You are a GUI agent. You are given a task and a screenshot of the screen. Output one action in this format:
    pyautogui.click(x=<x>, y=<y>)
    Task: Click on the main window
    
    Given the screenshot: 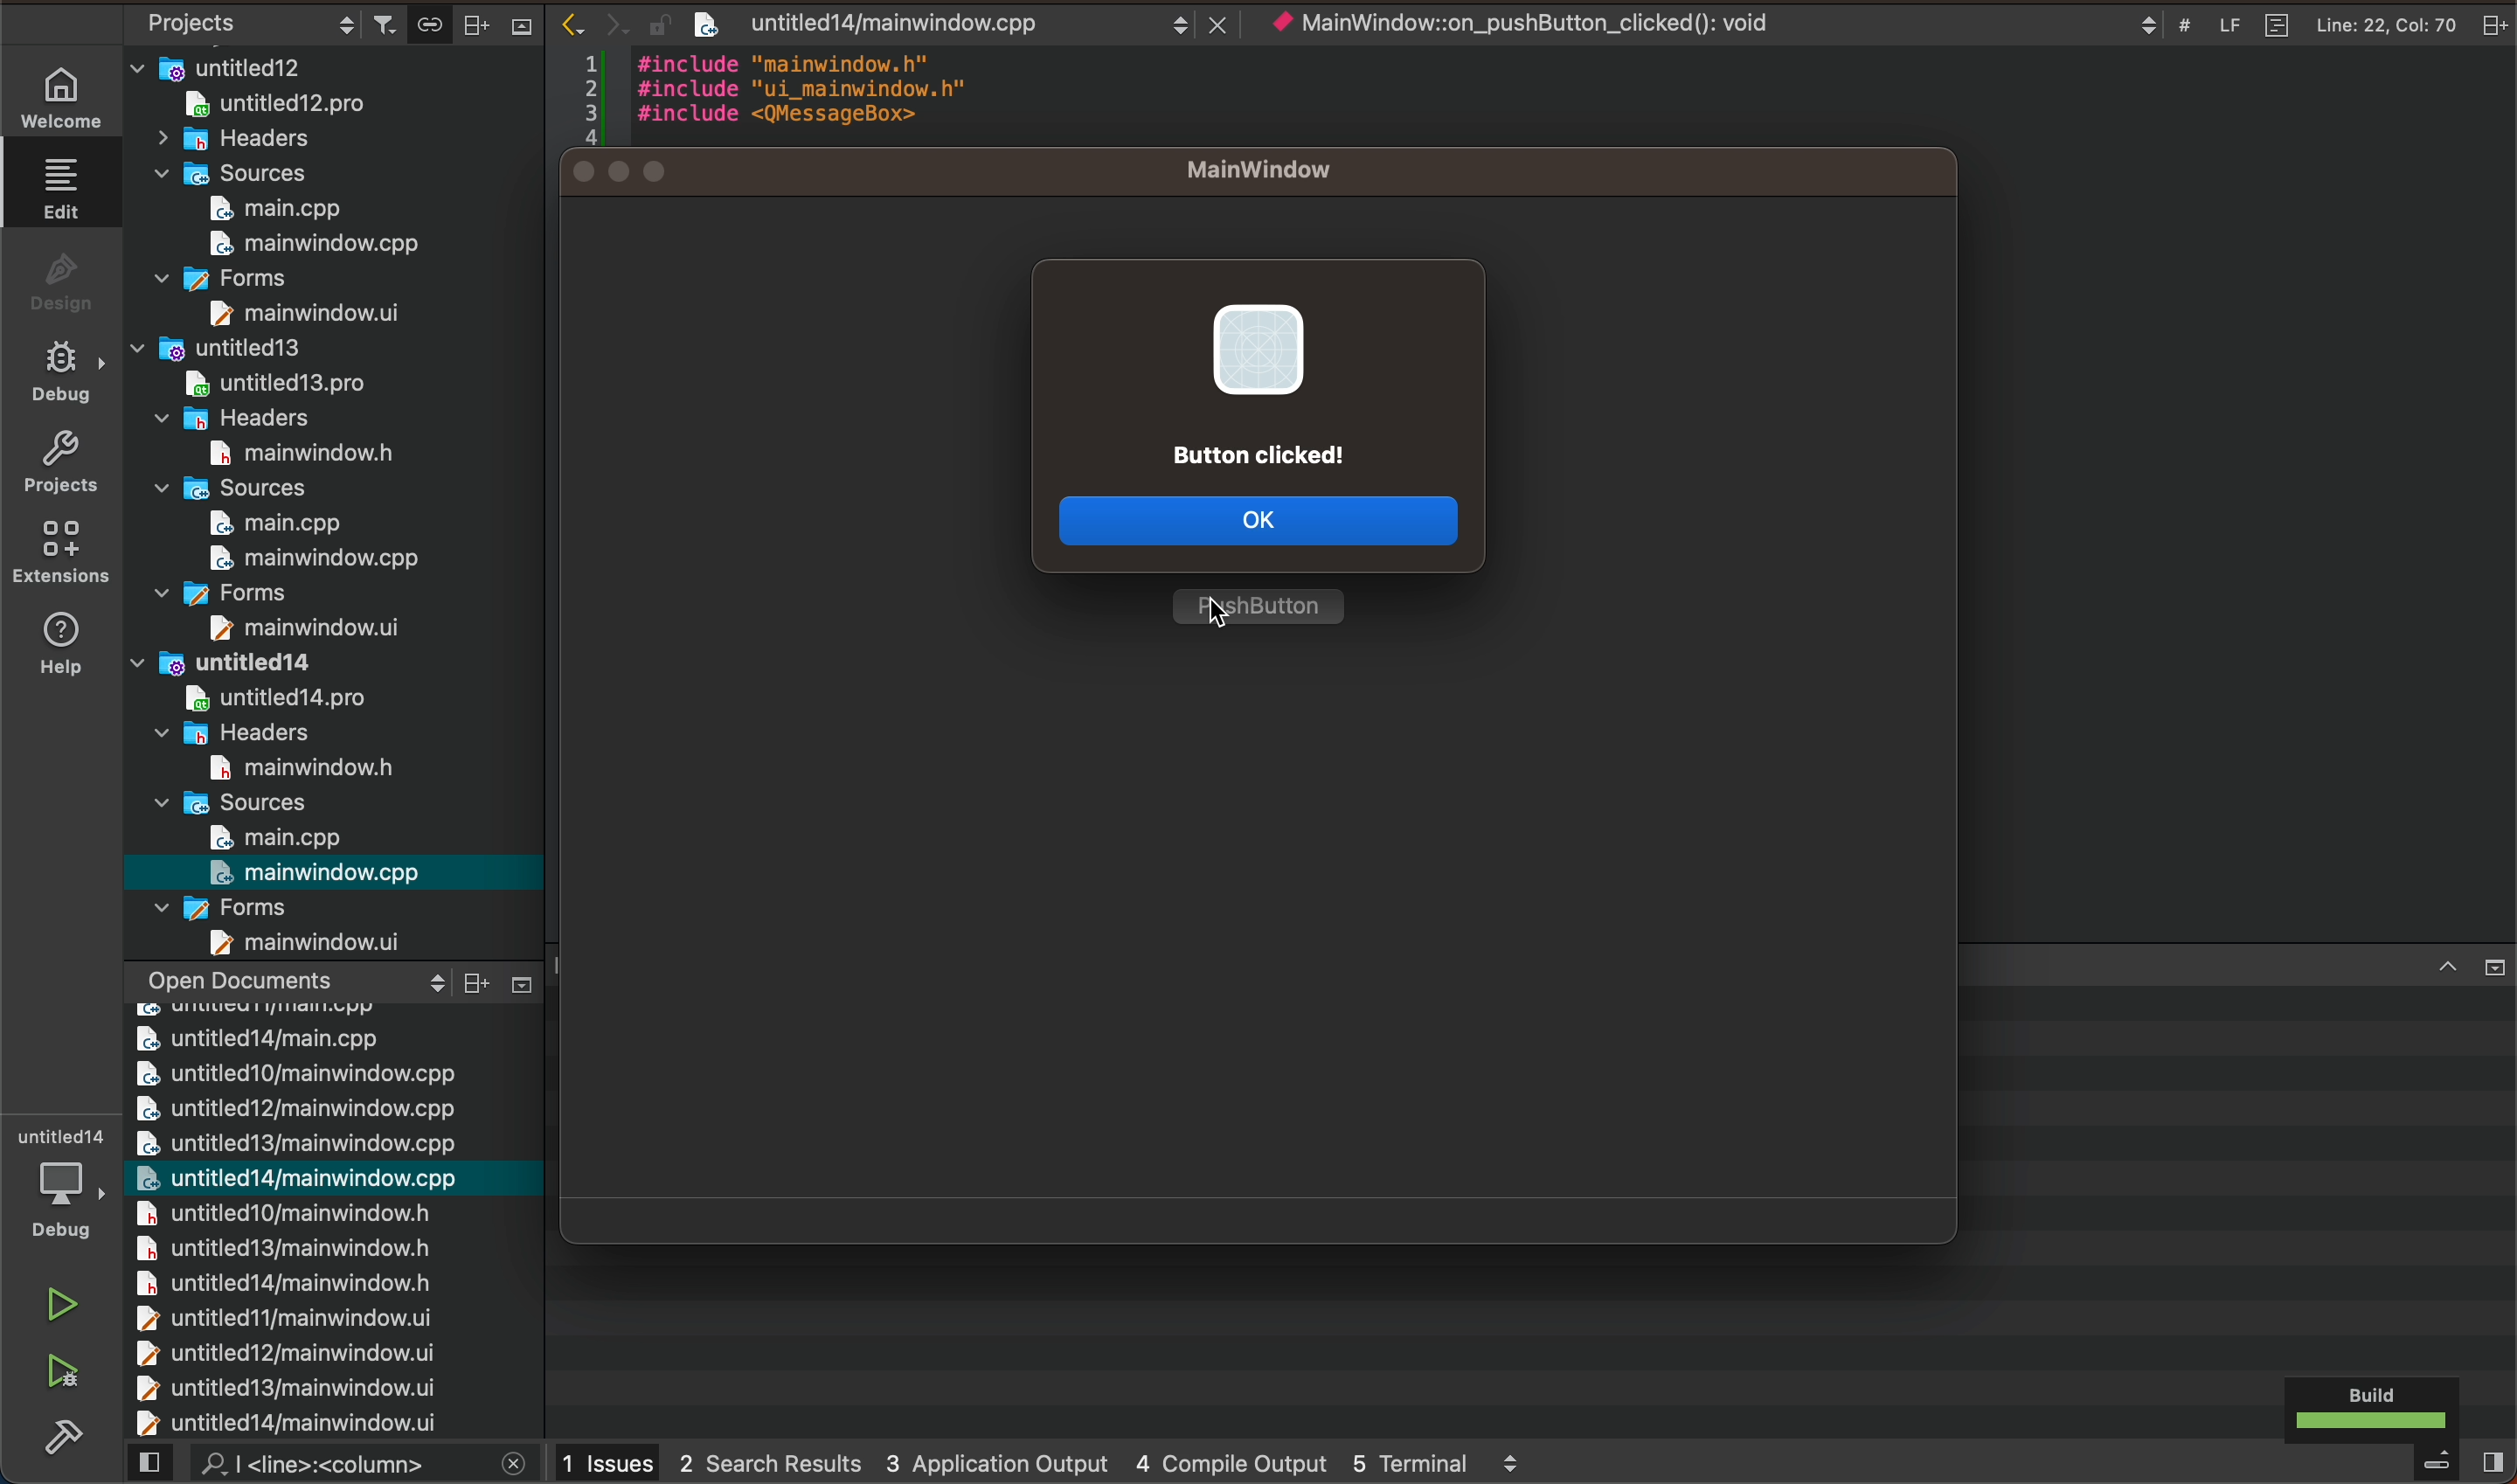 What is the action you would take?
    pyautogui.click(x=292, y=313)
    